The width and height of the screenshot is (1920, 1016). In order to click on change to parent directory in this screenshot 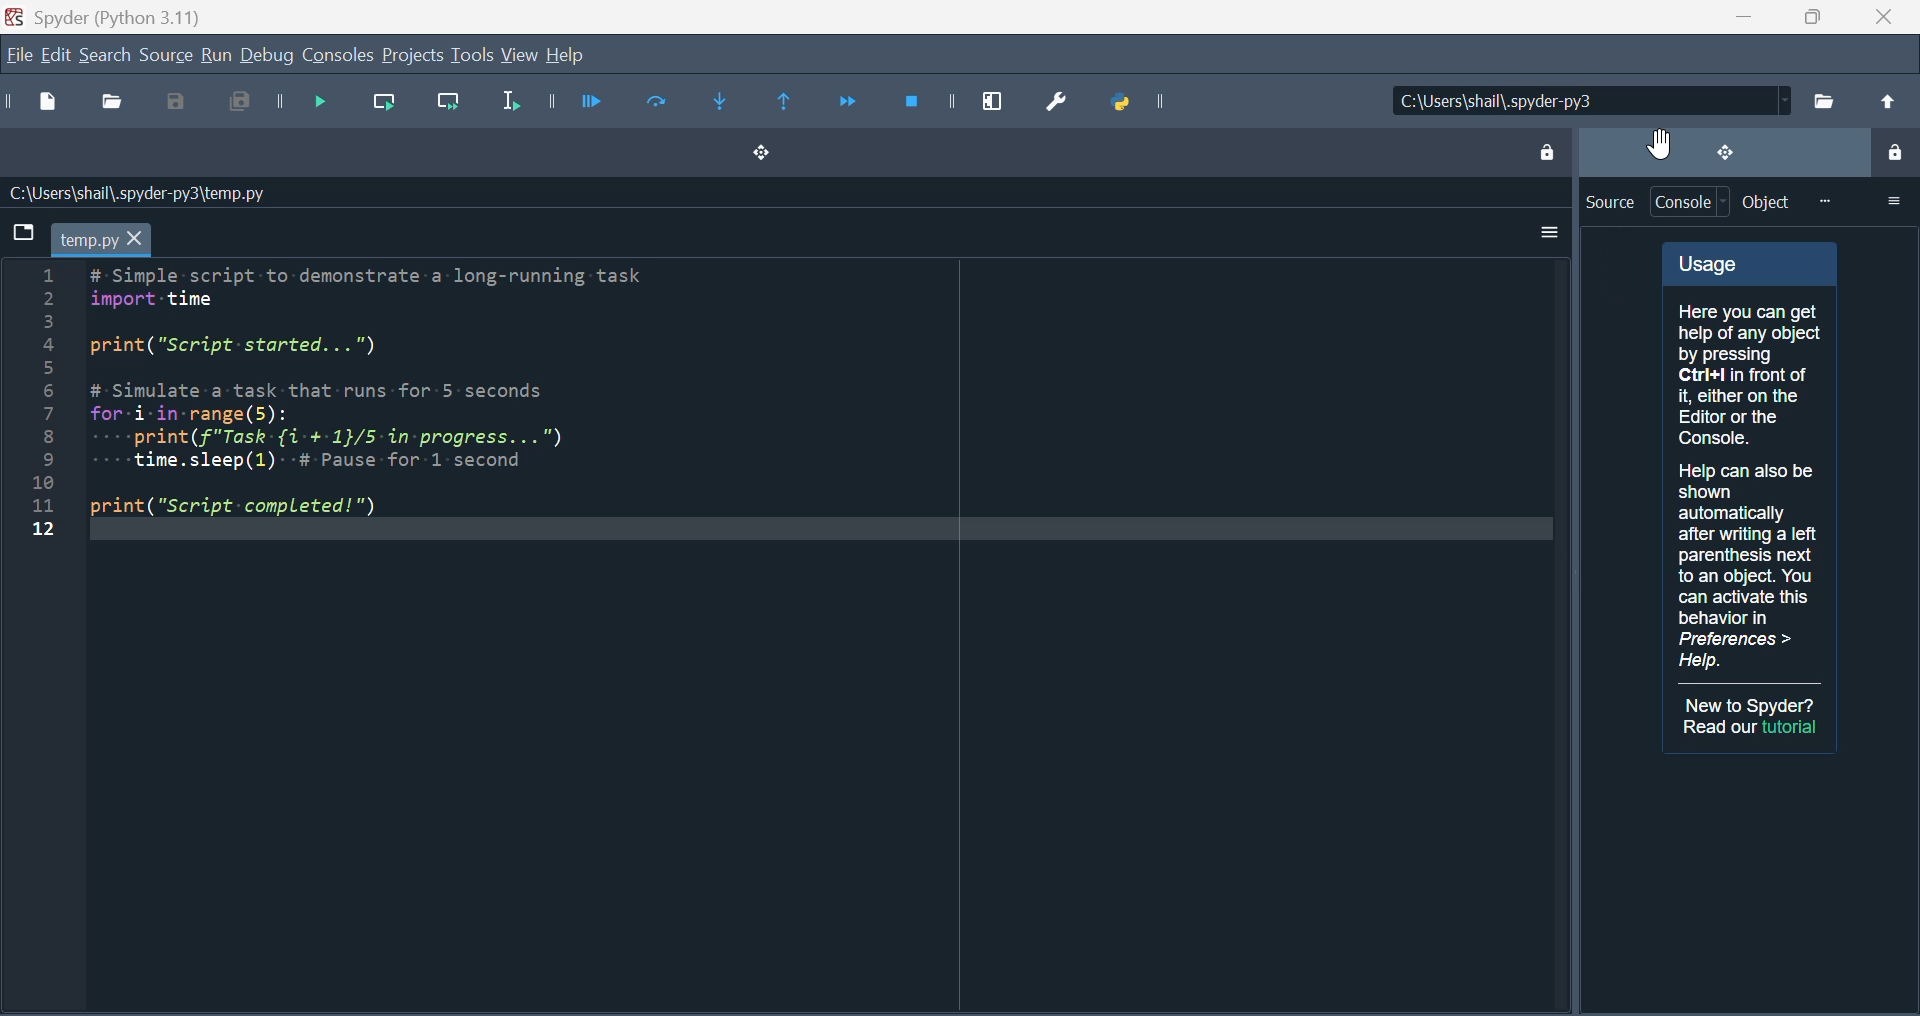, I will do `click(1886, 101)`.